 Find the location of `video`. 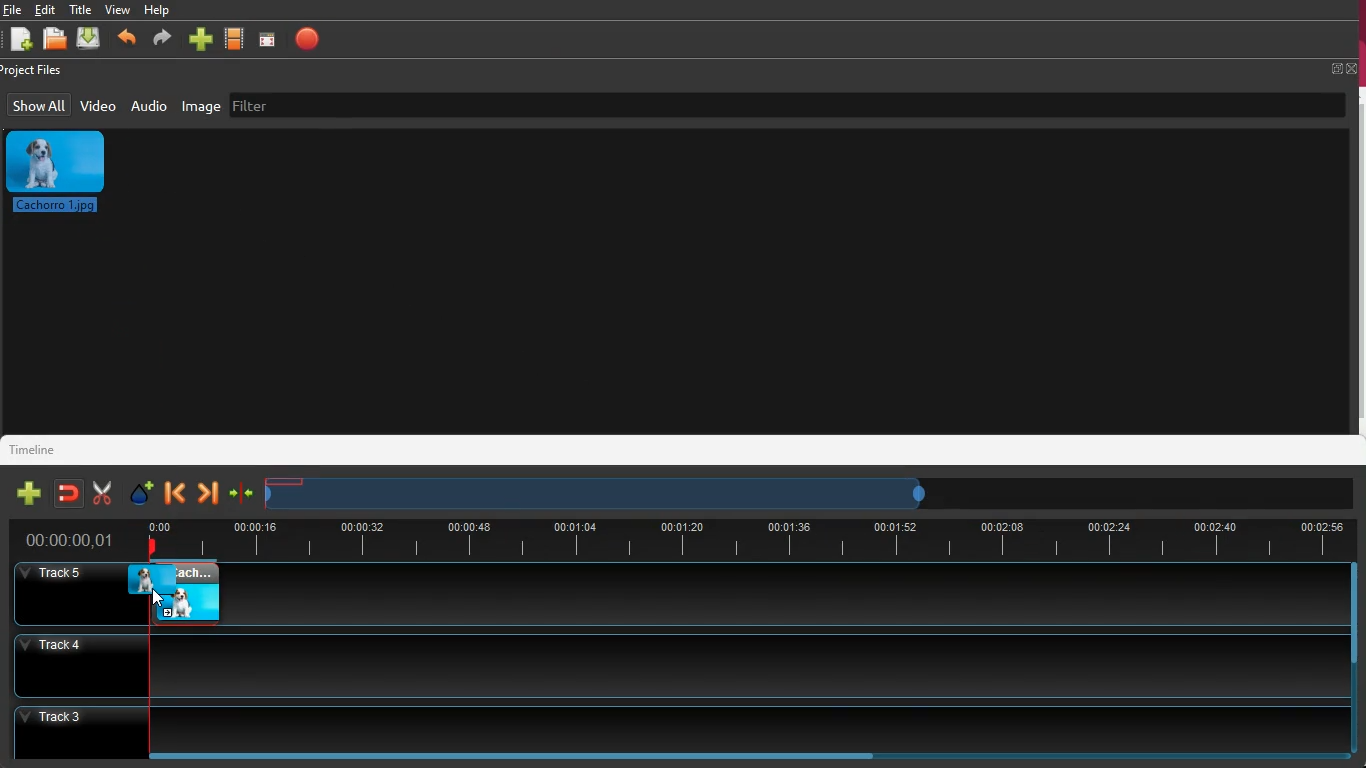

video is located at coordinates (171, 589).